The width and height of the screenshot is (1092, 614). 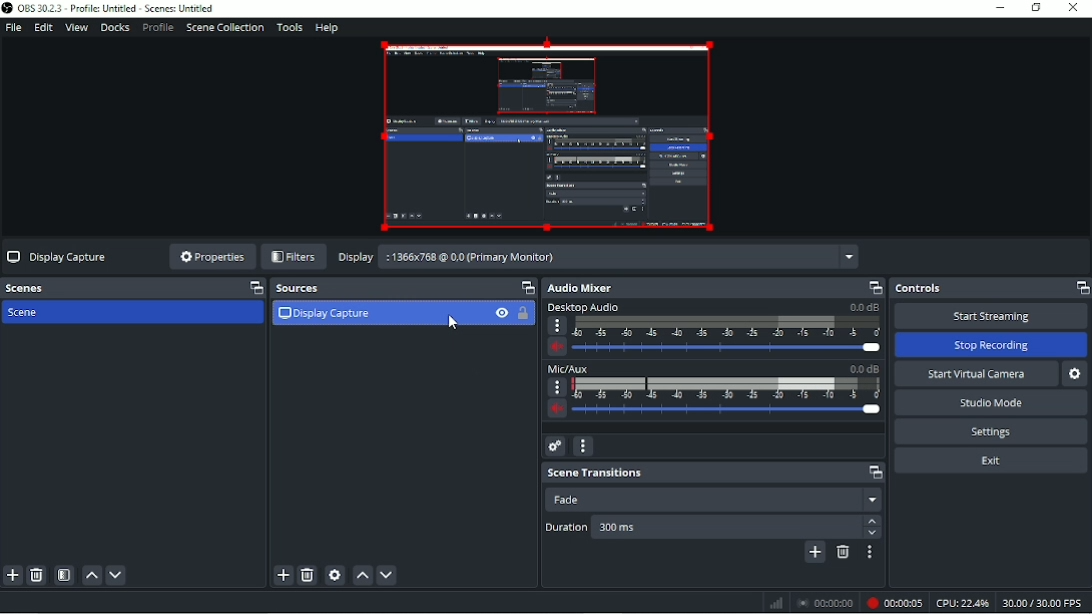 I want to click on Configure virtual camera, so click(x=1076, y=374).